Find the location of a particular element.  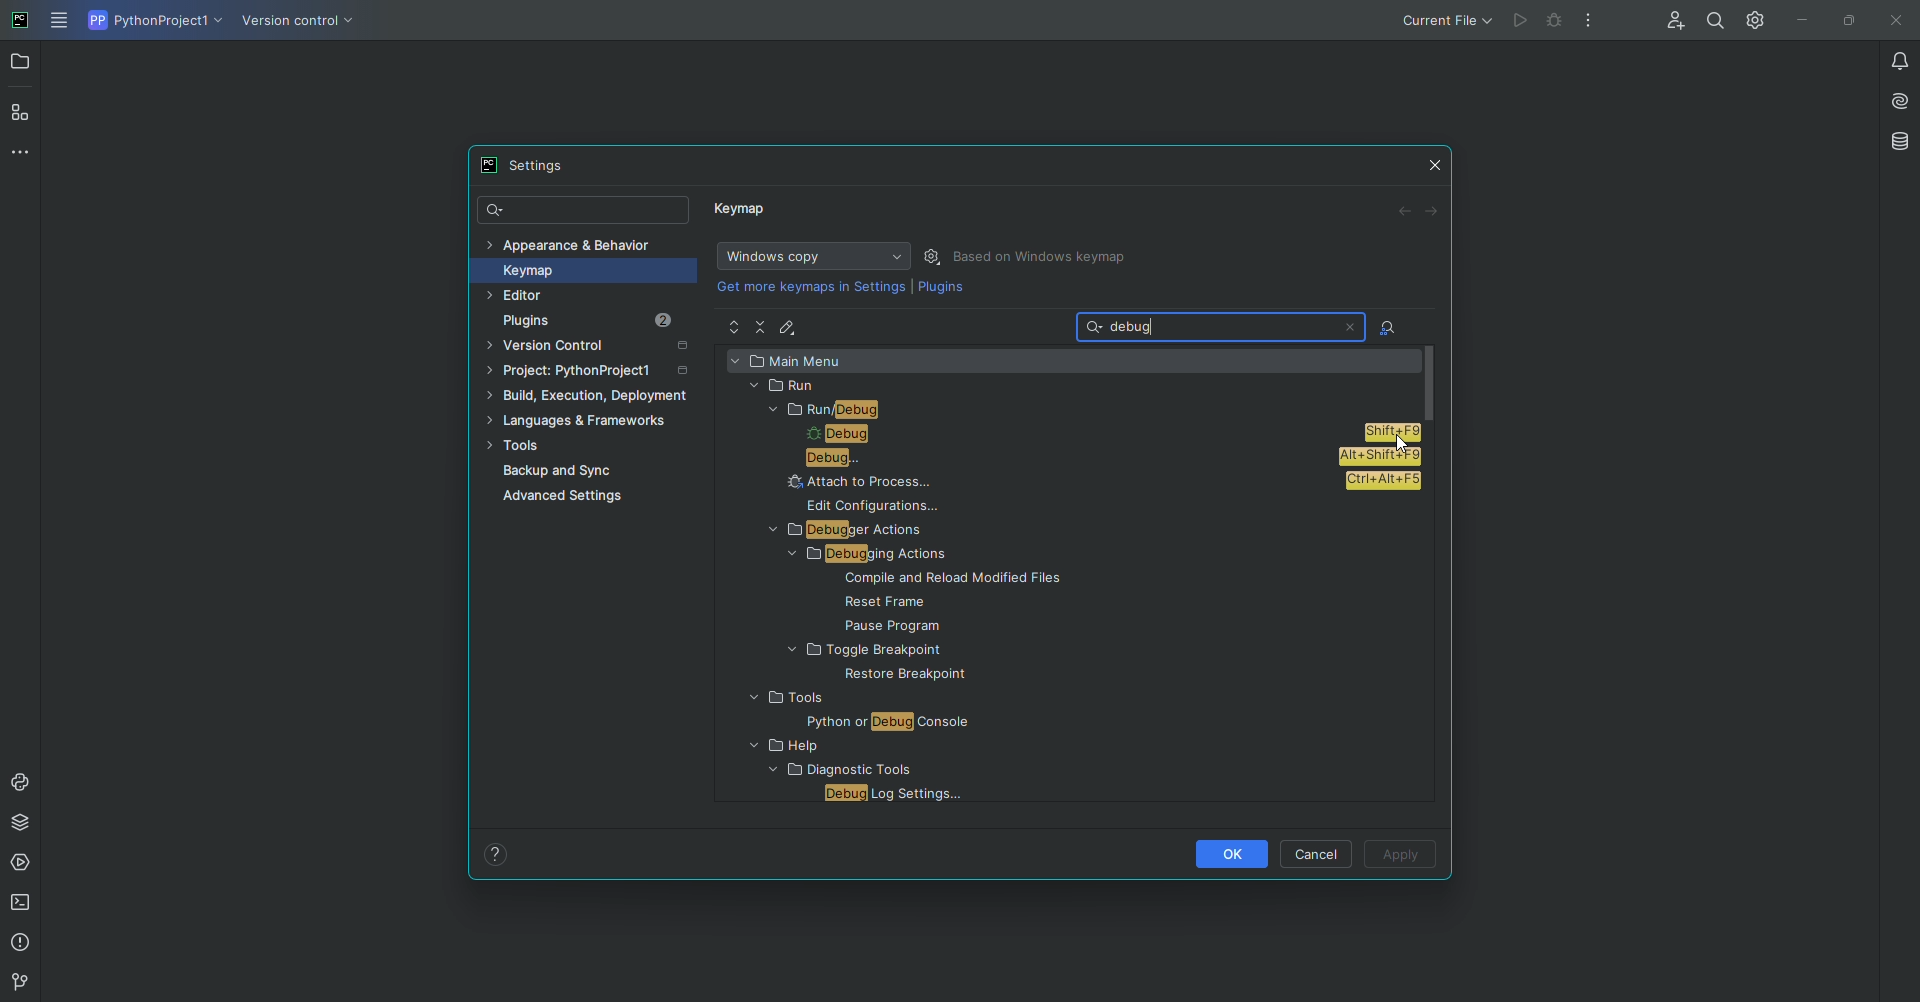

Forward is located at coordinates (1433, 211).